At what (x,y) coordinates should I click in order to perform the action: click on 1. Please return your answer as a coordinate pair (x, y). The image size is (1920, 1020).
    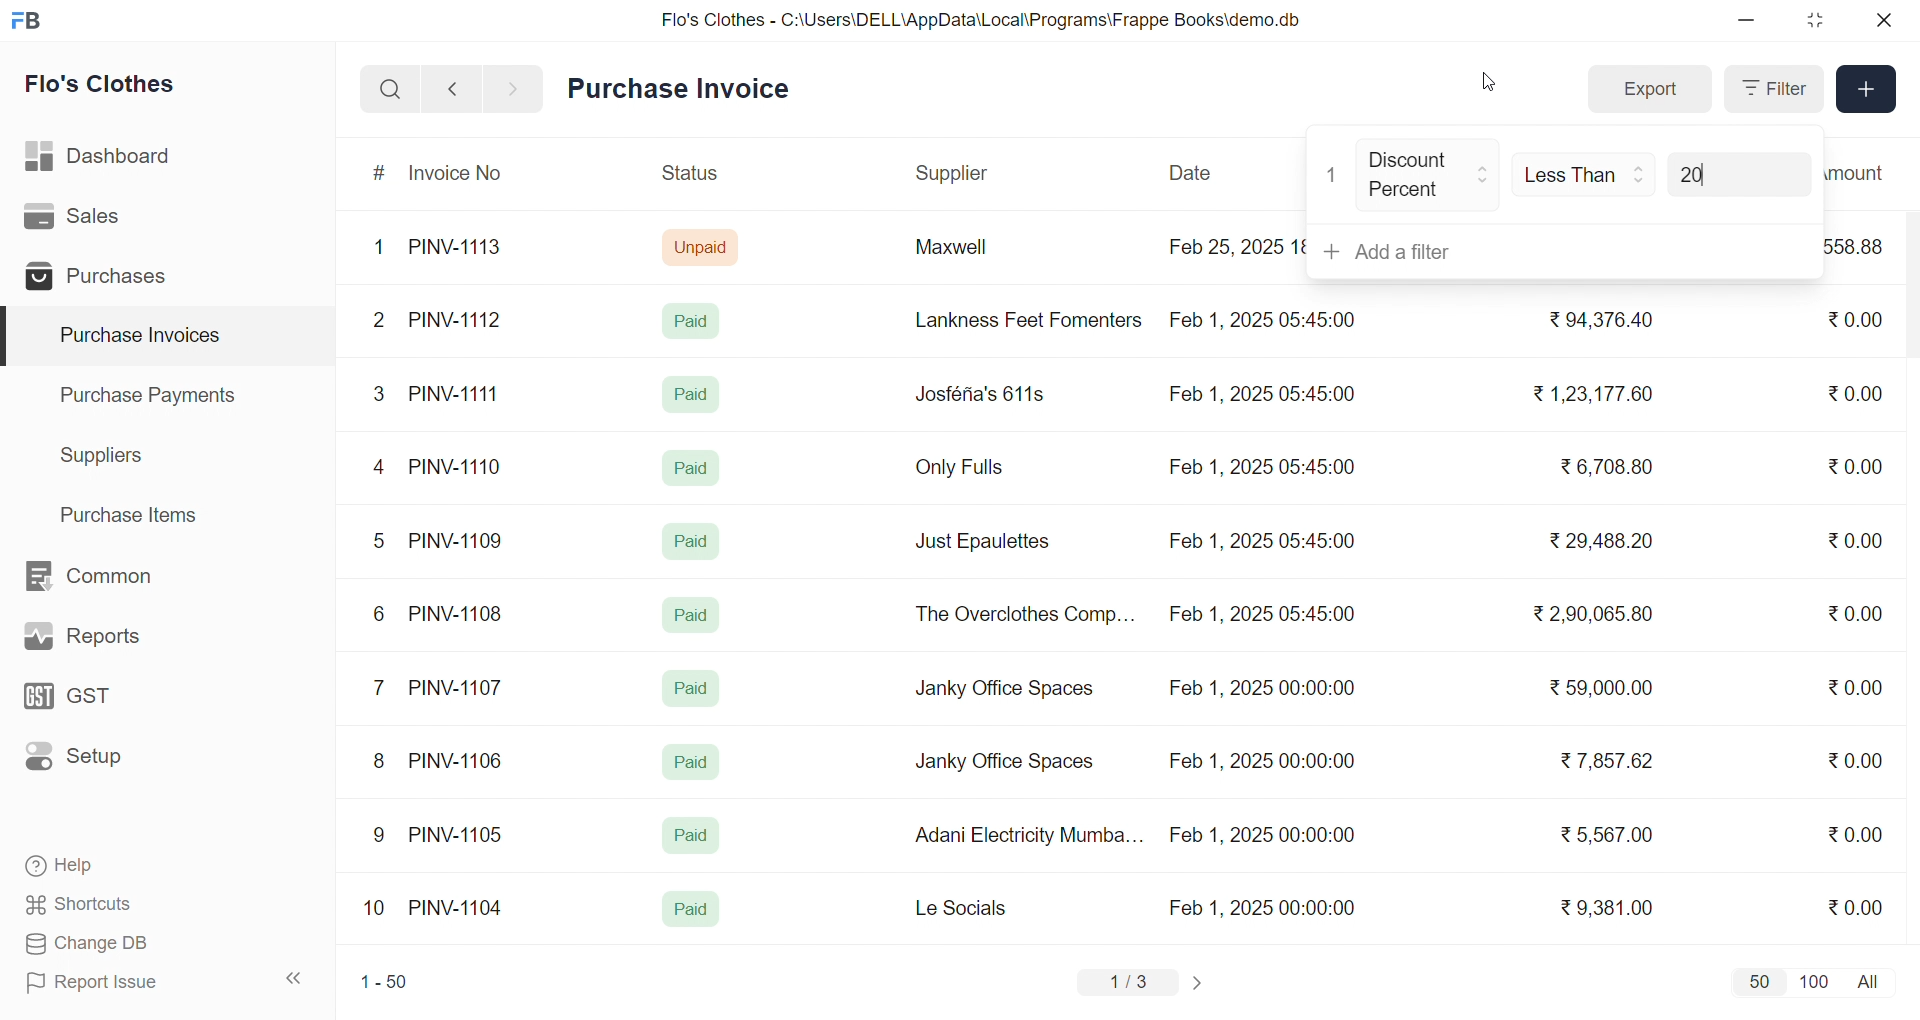
    Looking at the image, I should click on (383, 248).